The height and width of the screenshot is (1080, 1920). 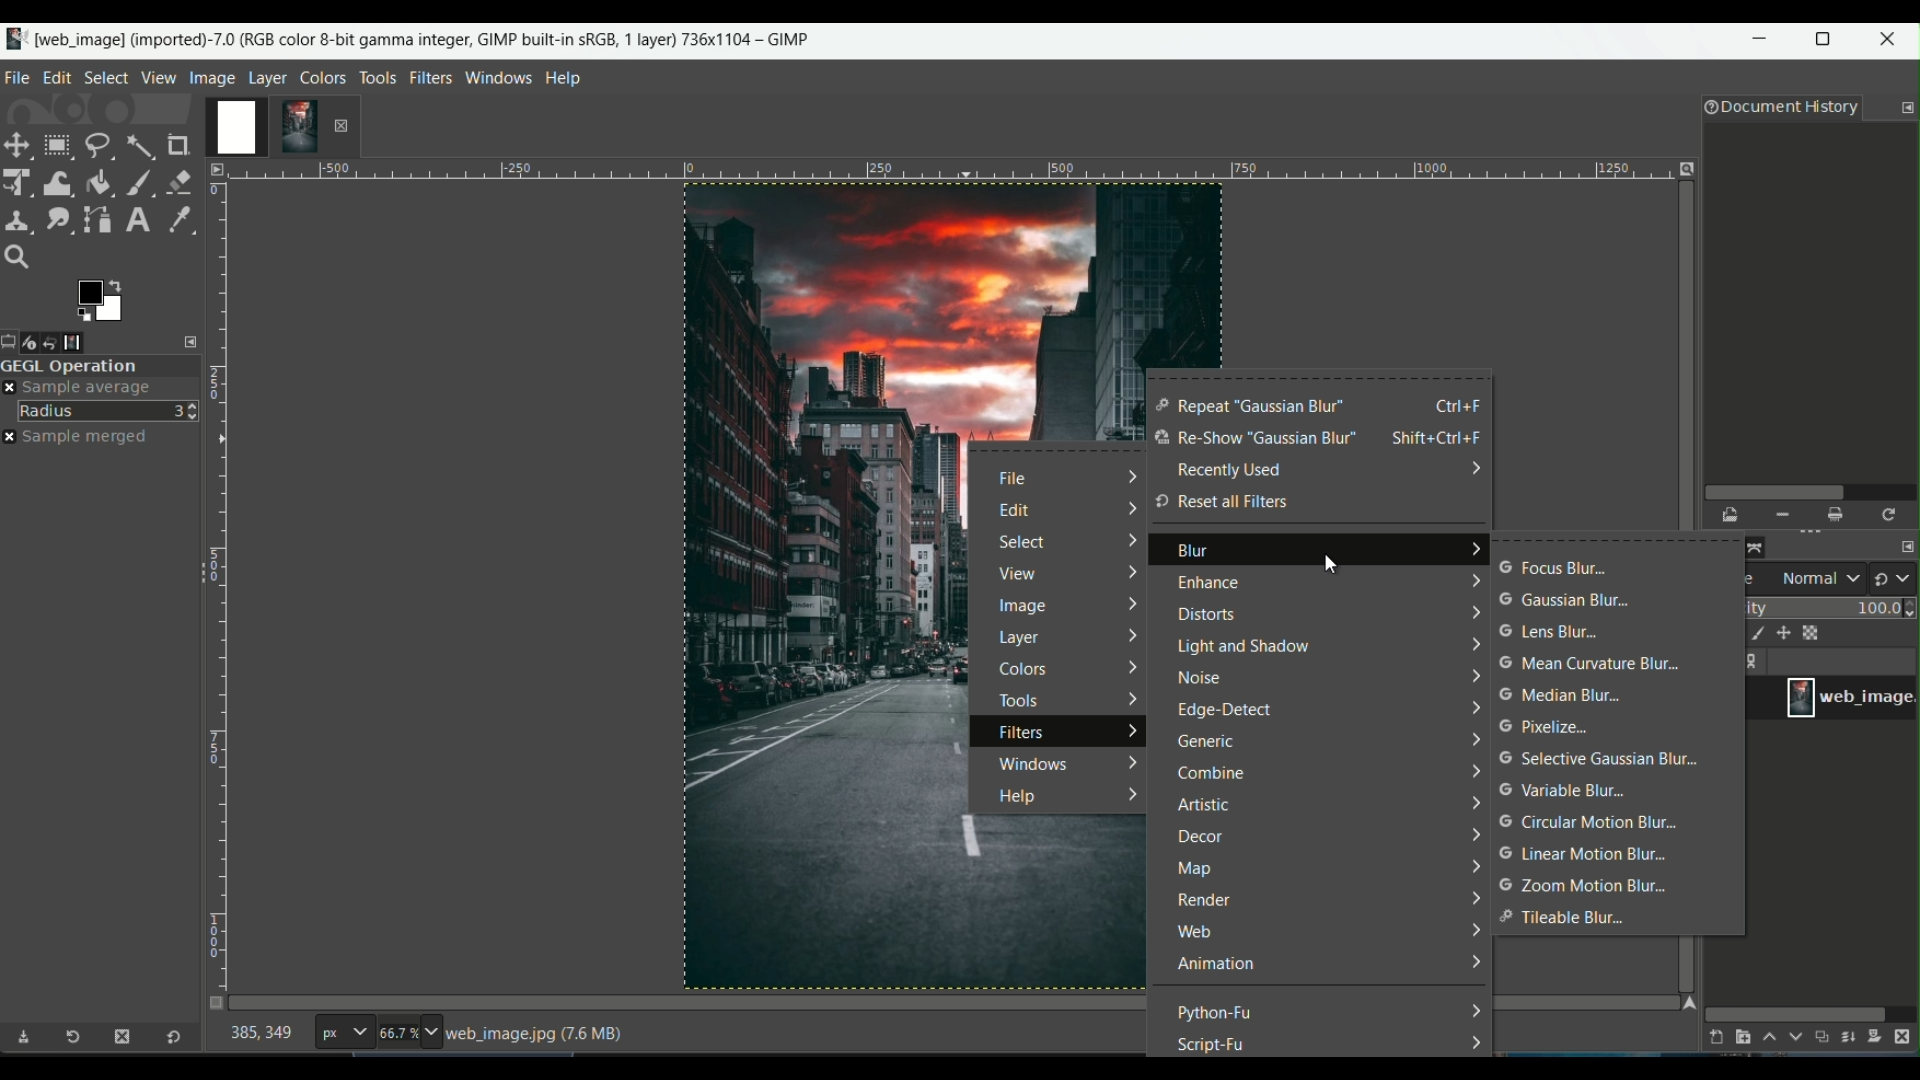 I want to click on document history, so click(x=1777, y=109).